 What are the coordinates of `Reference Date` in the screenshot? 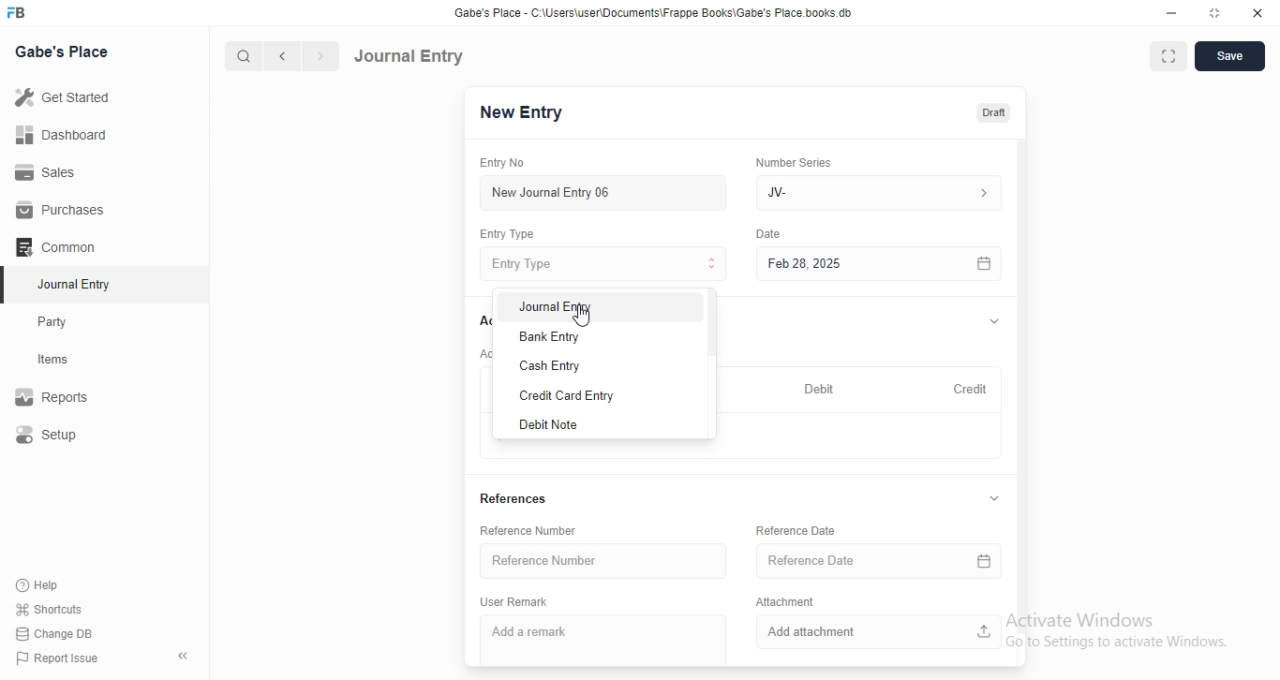 It's located at (856, 561).